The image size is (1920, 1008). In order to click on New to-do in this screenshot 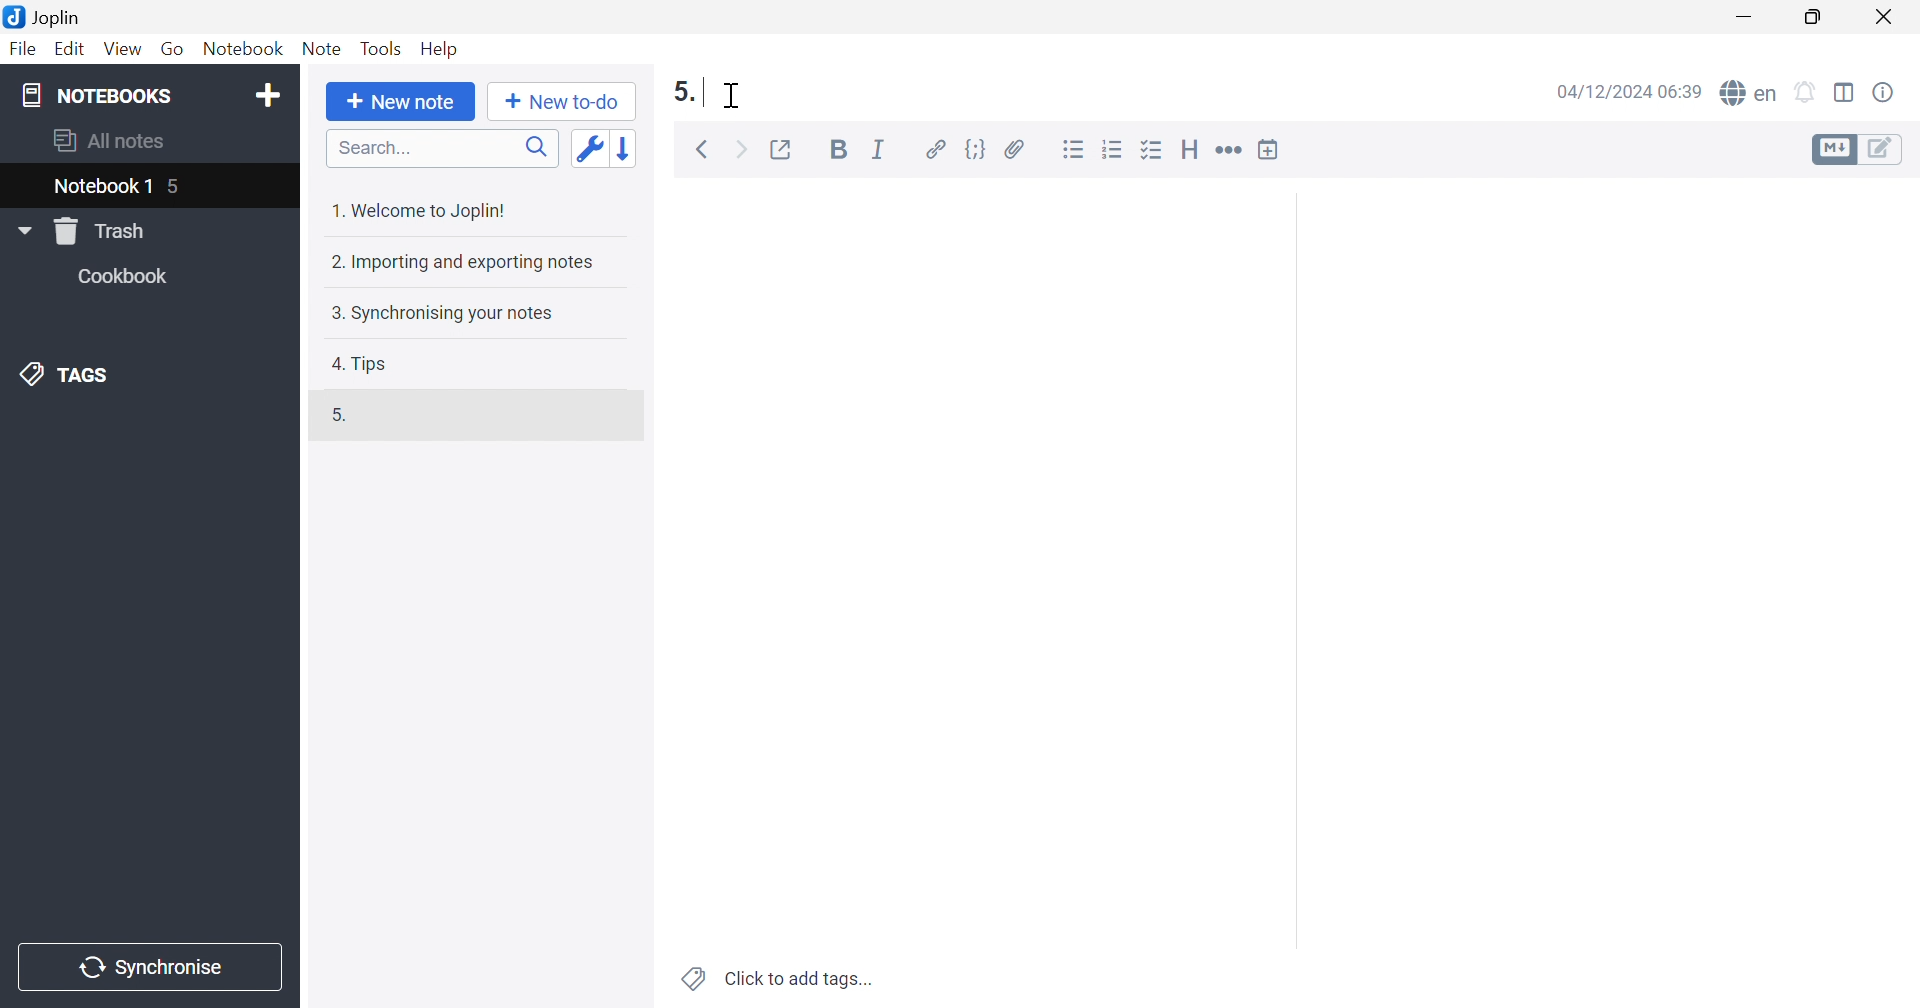, I will do `click(563, 102)`.